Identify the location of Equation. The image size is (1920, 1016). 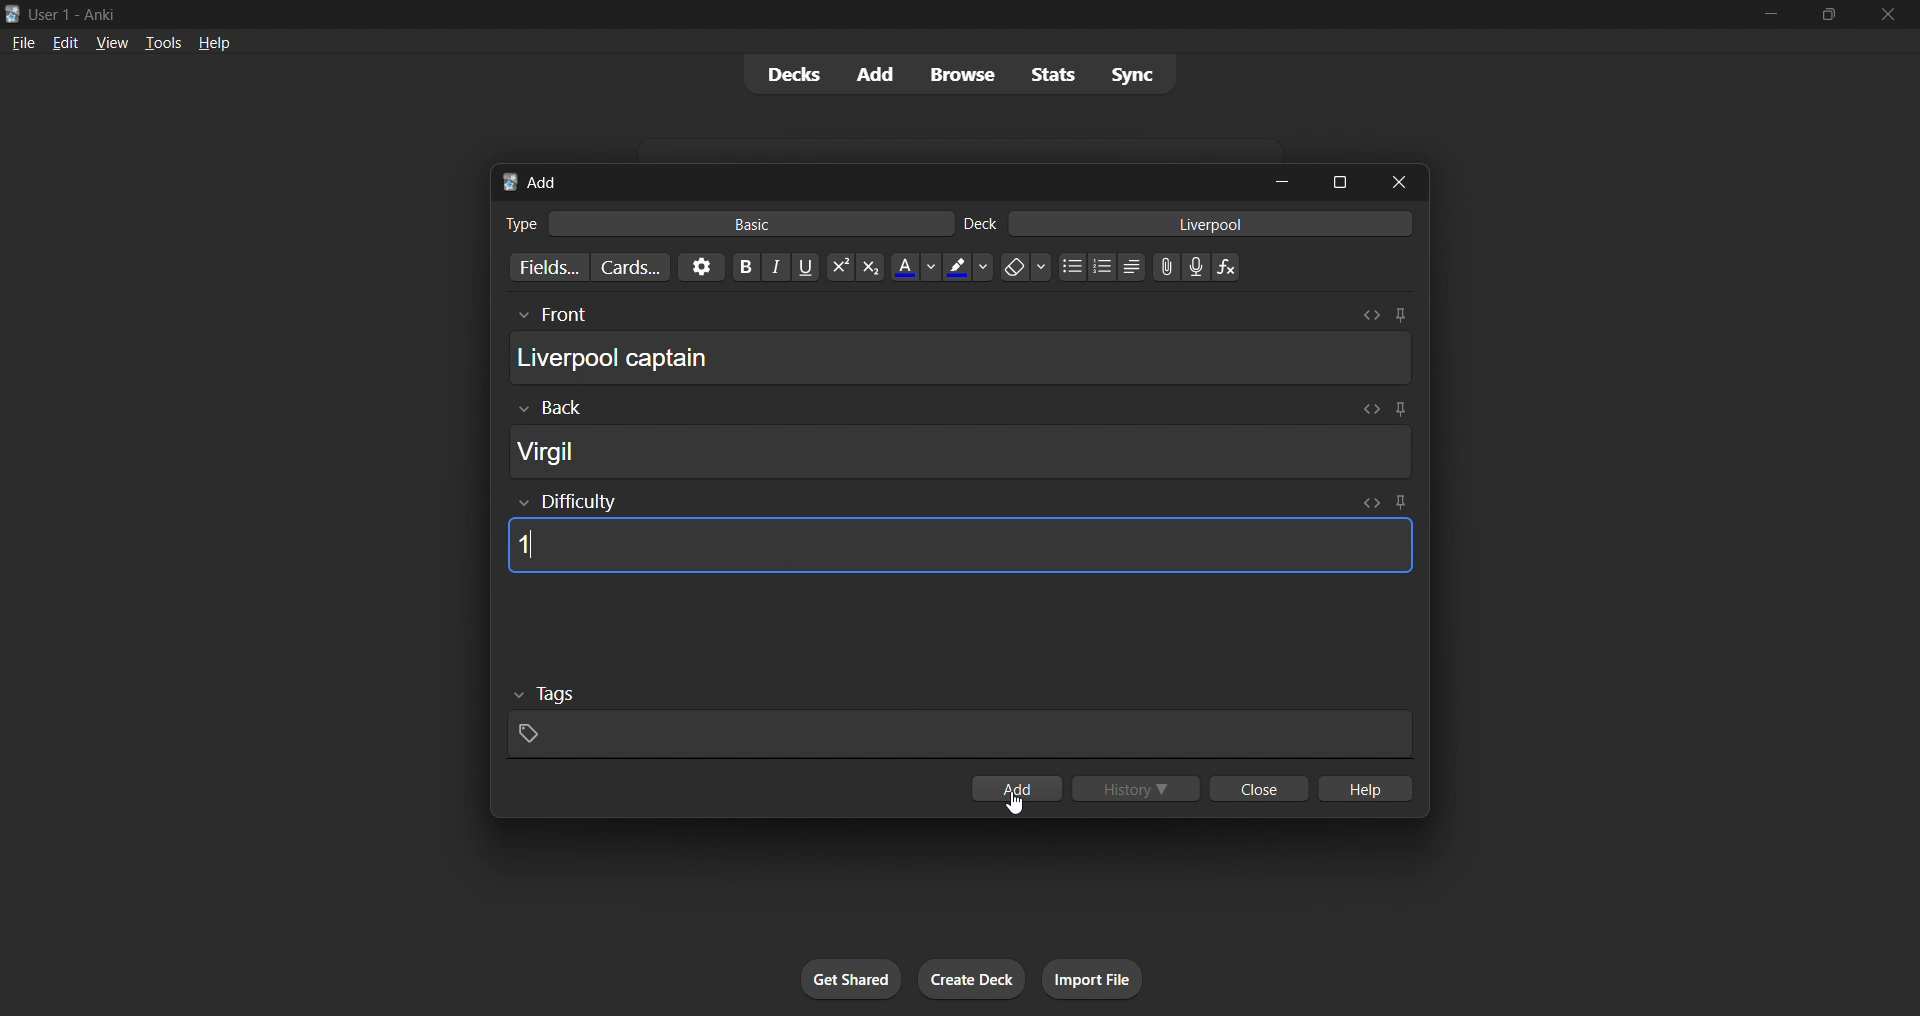
(1226, 267).